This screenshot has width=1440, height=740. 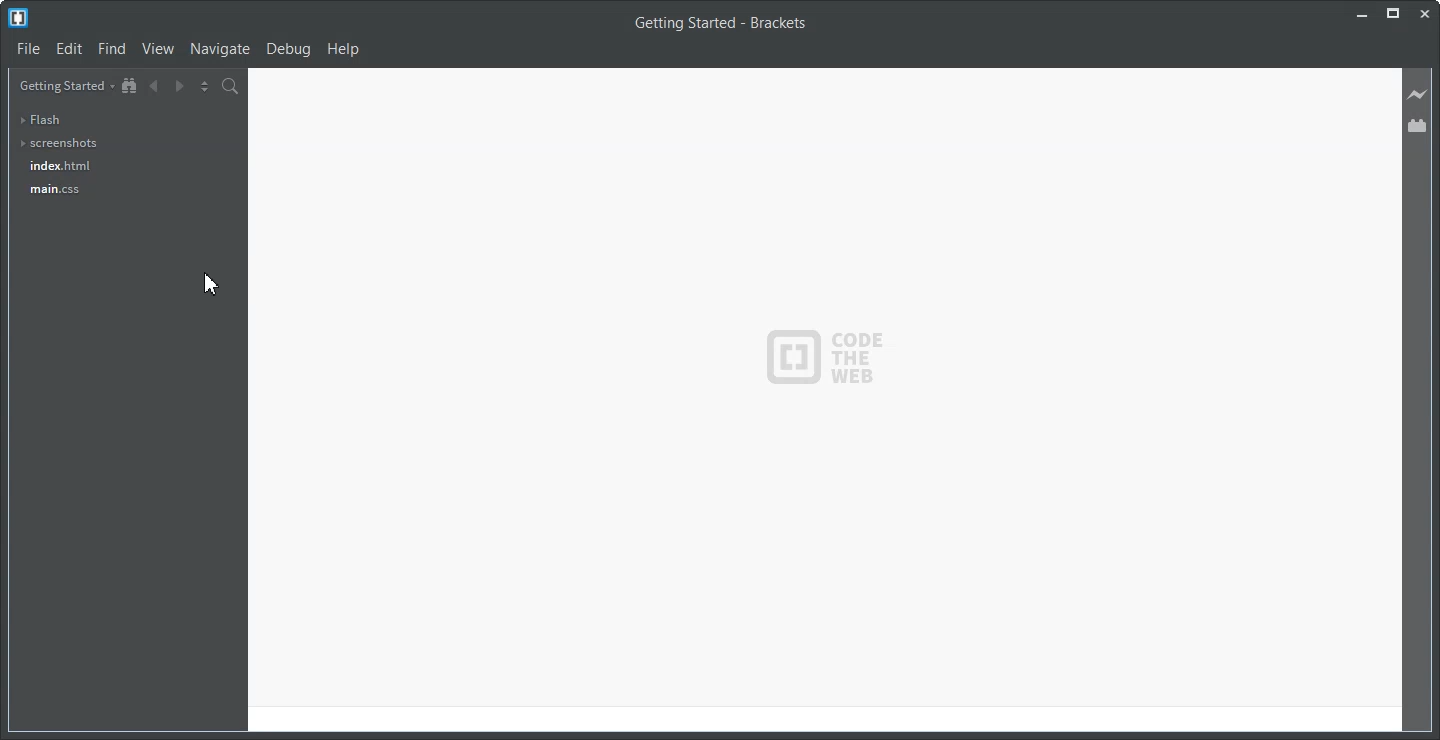 I want to click on Flash, so click(x=46, y=119).